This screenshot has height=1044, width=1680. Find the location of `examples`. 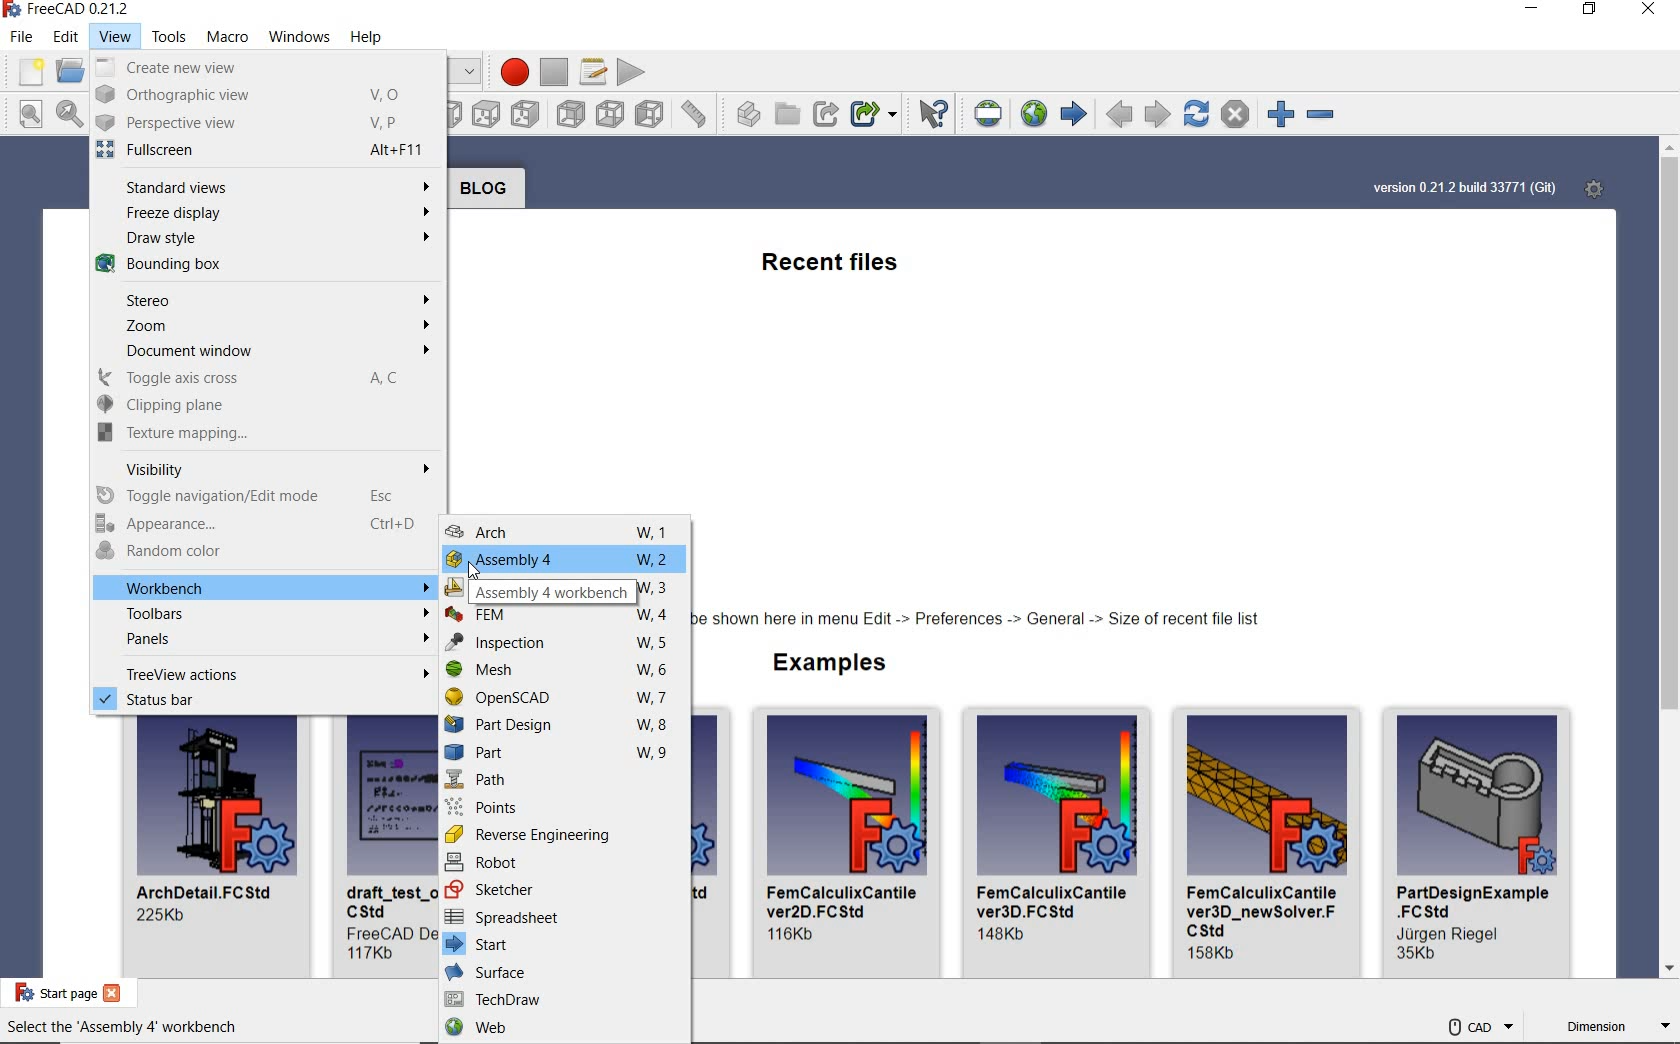

examples is located at coordinates (821, 666).